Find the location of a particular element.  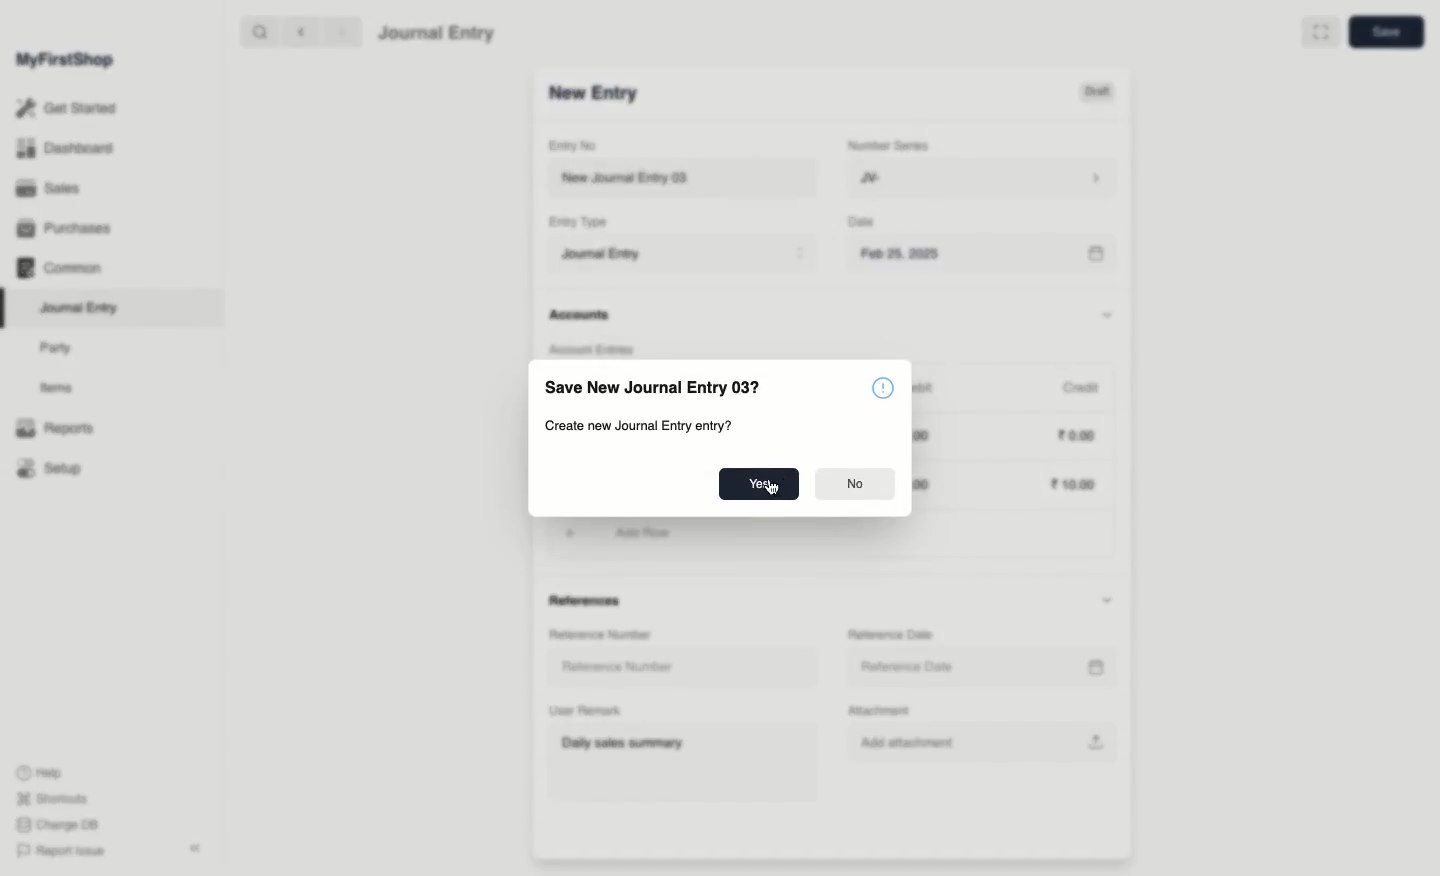

Reports is located at coordinates (54, 429).